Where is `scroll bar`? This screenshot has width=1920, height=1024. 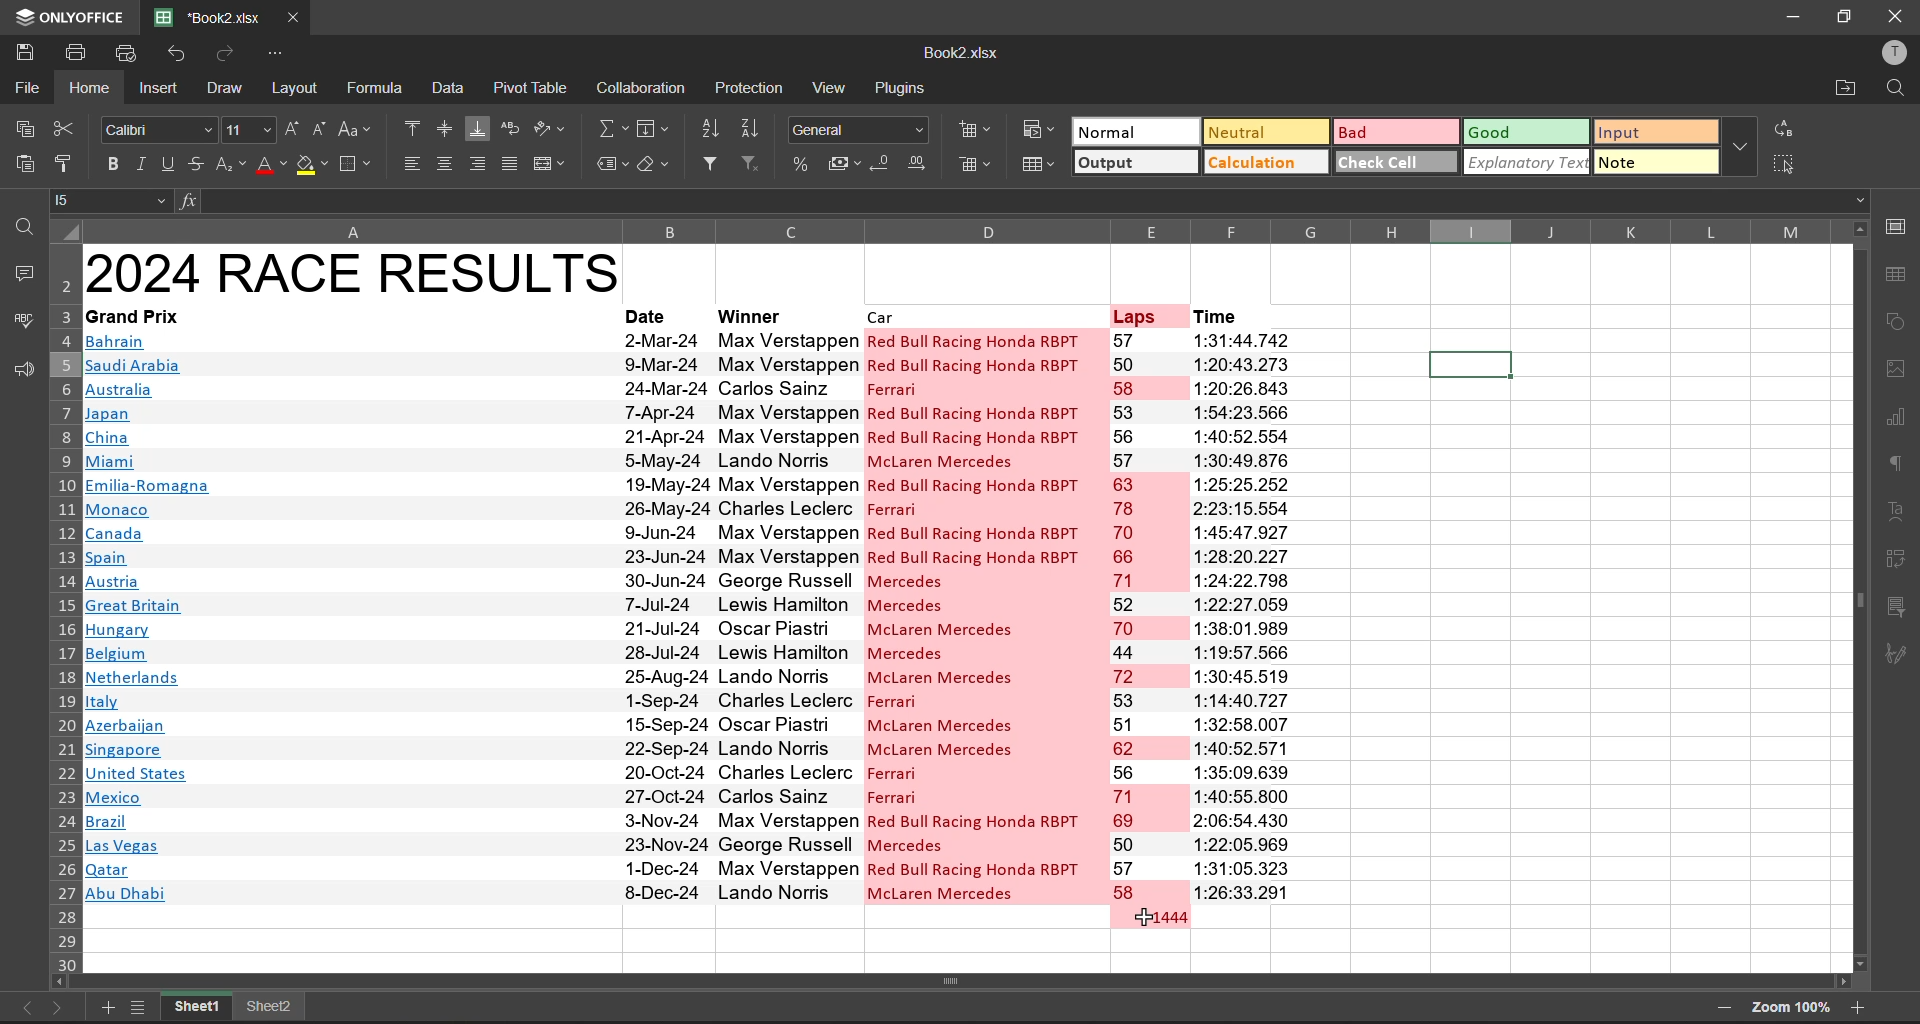 scroll bar is located at coordinates (1863, 595).